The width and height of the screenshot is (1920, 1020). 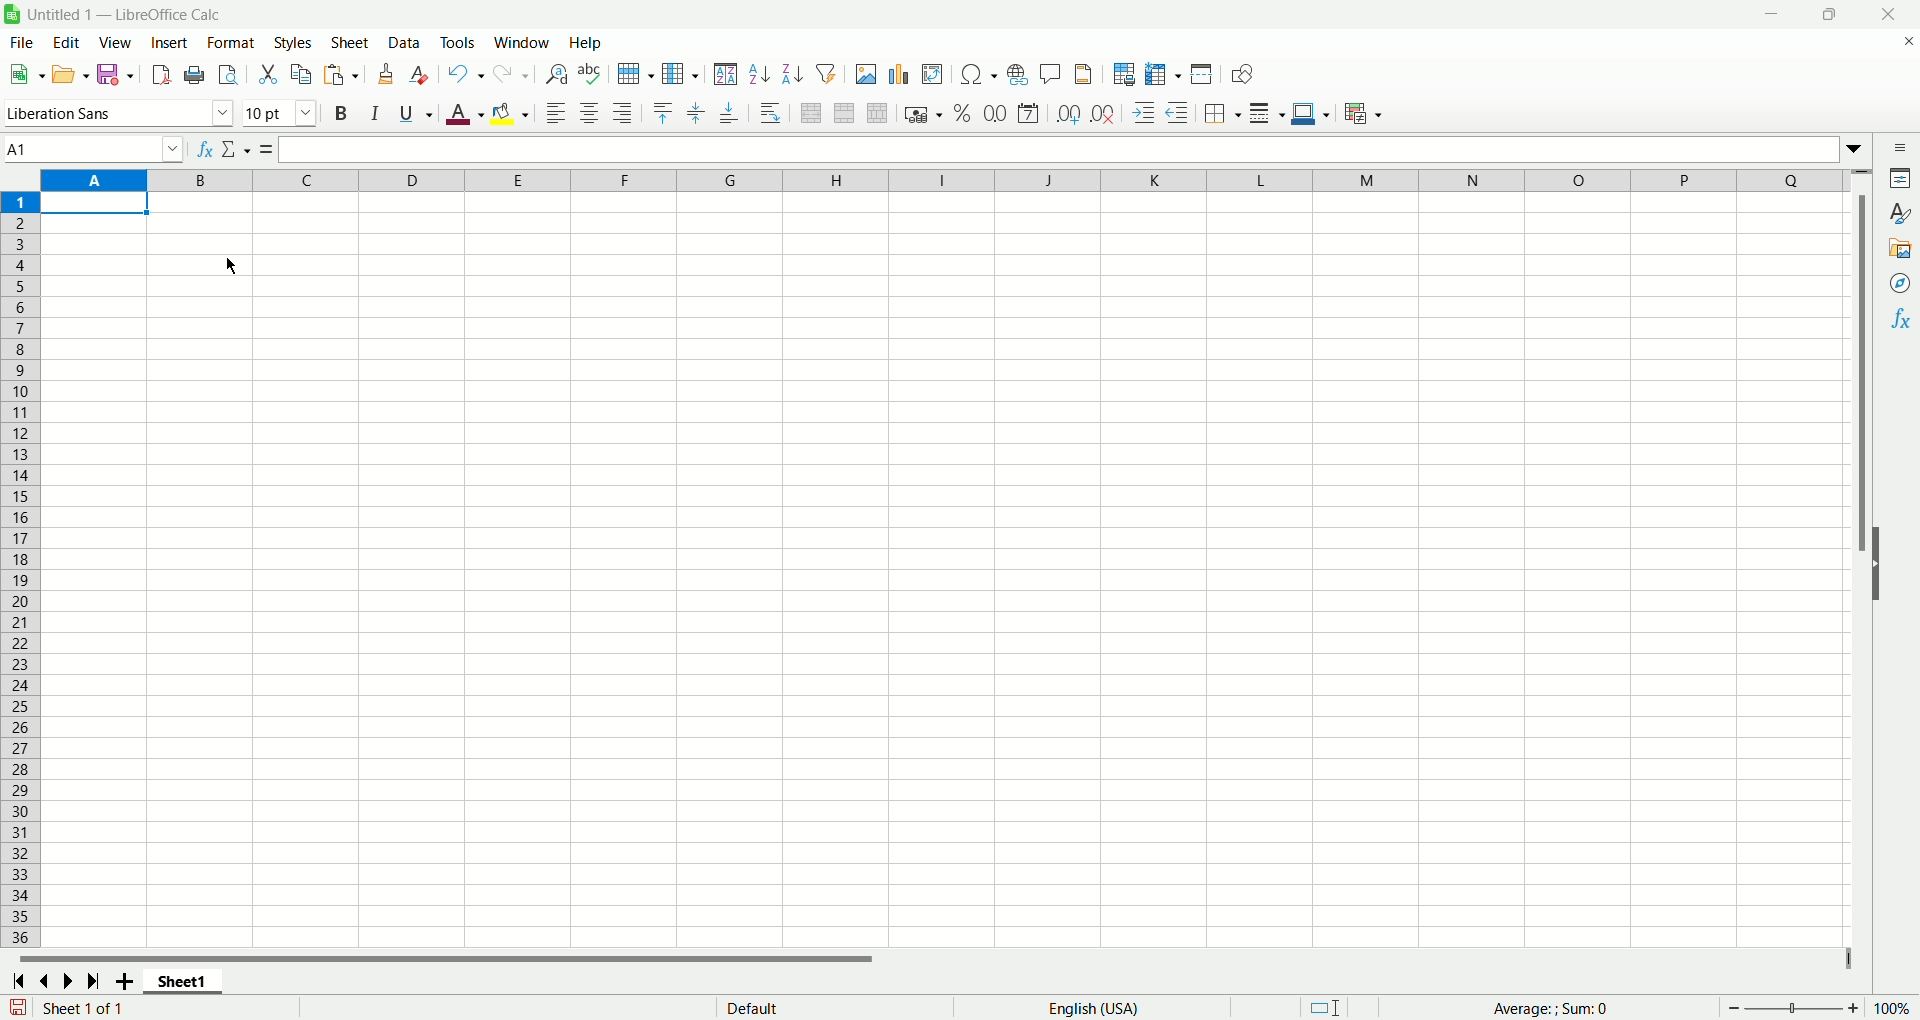 I want to click on Open, so click(x=69, y=77).